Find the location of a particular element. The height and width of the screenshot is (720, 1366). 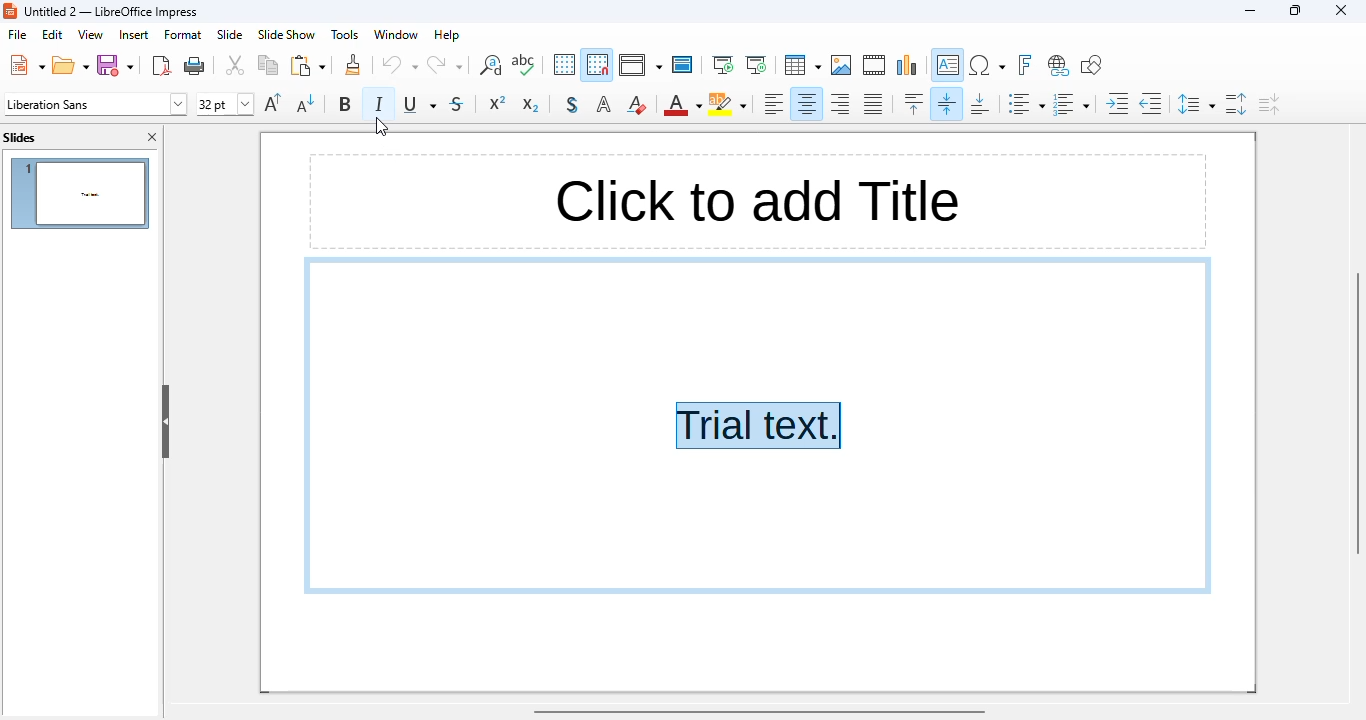

increase indent is located at coordinates (1118, 104).